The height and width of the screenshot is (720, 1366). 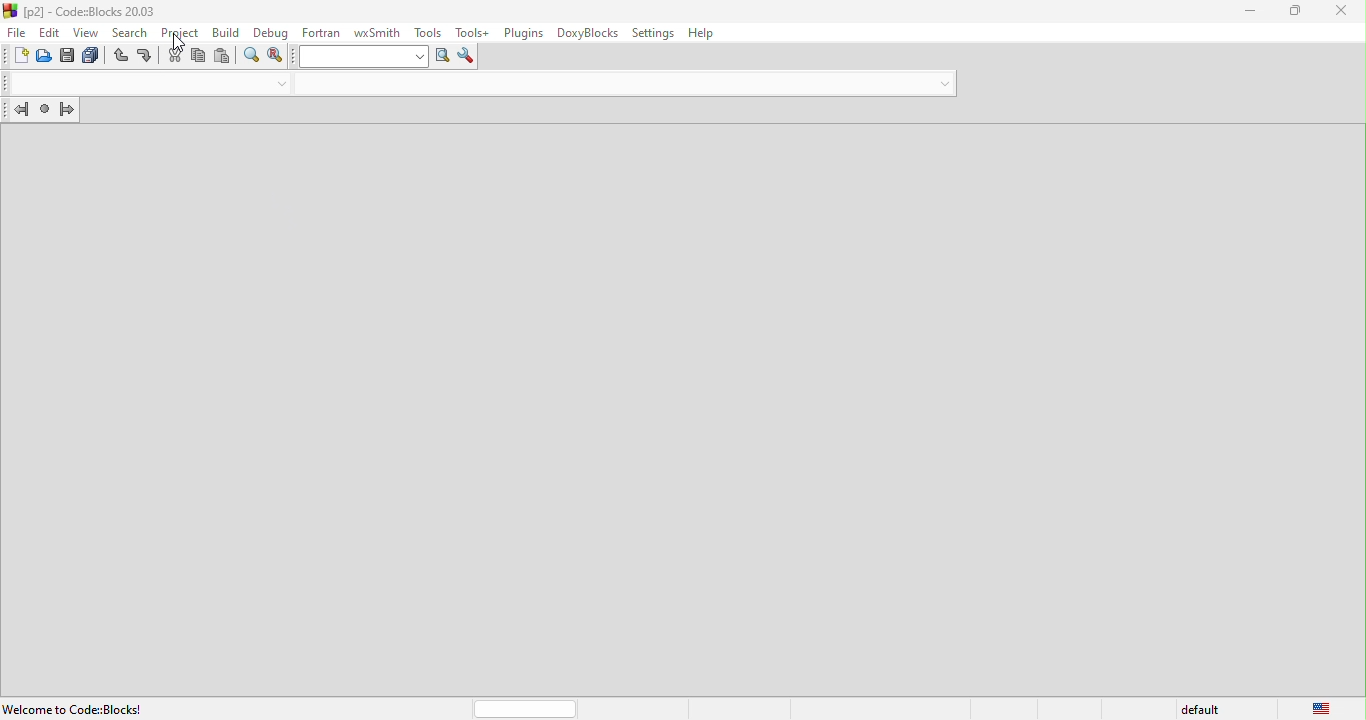 What do you see at coordinates (466, 57) in the screenshot?
I see `show options window` at bounding box center [466, 57].